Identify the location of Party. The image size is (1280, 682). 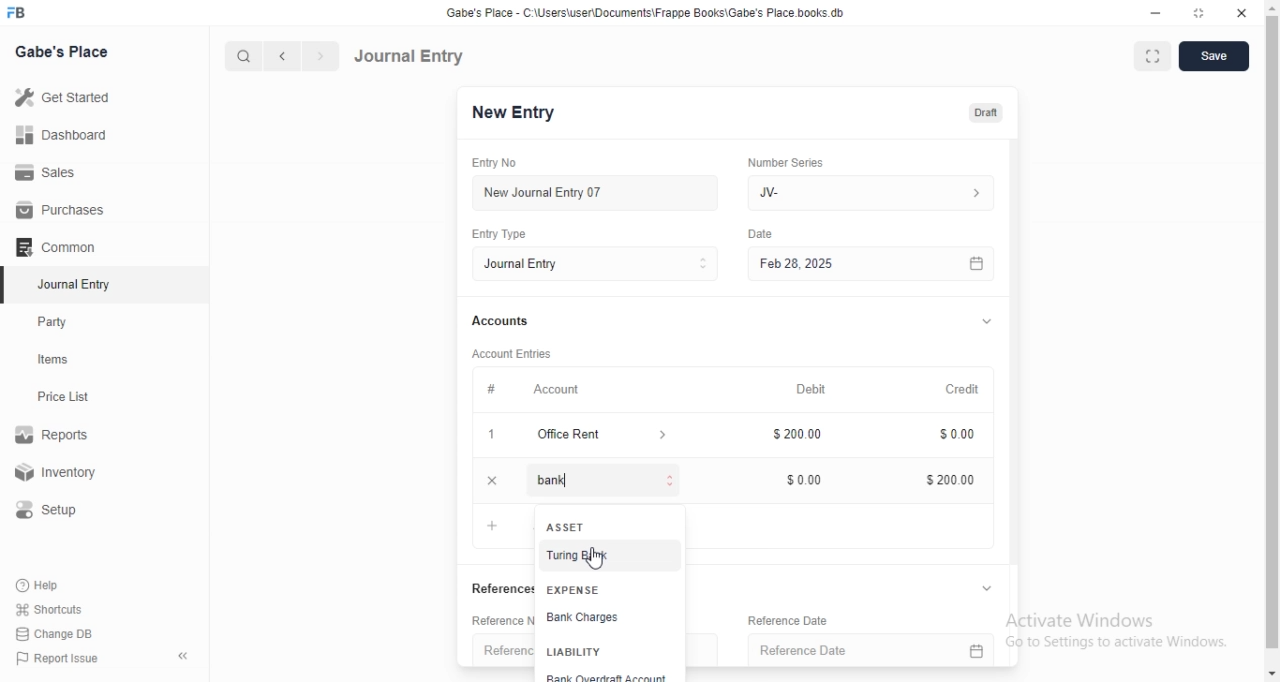
(57, 322).